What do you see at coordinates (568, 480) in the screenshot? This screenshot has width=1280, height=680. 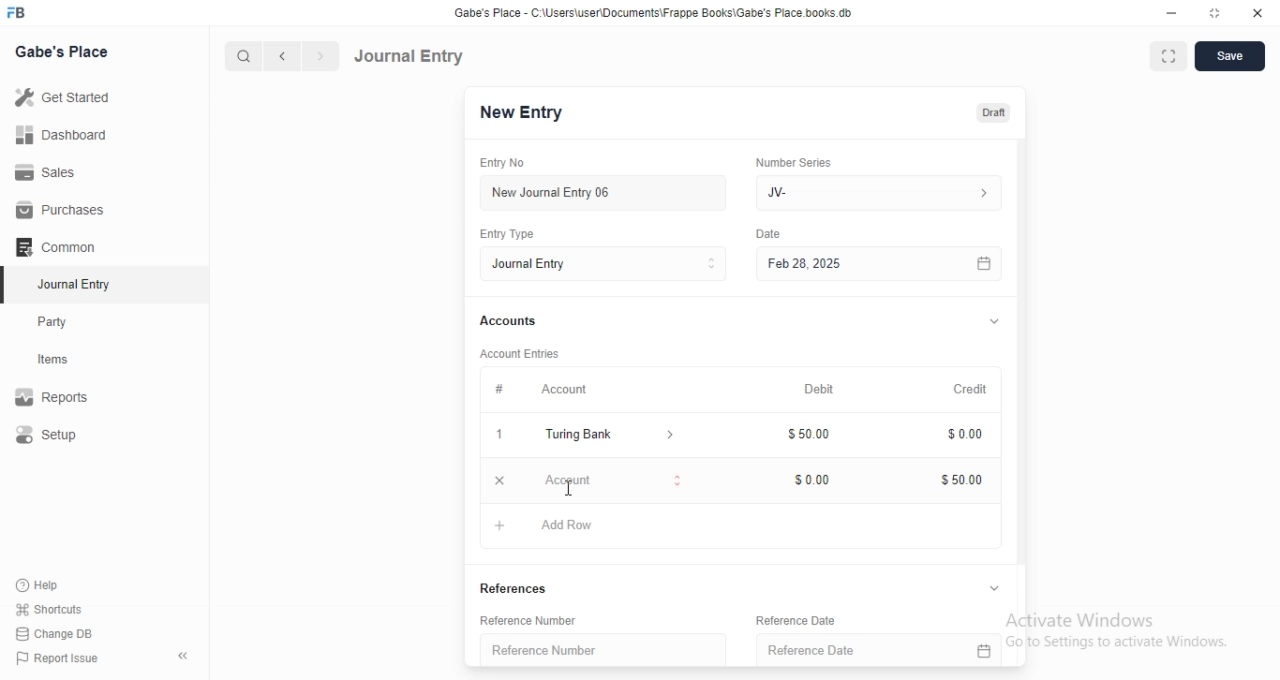 I see `Add Row` at bounding box center [568, 480].